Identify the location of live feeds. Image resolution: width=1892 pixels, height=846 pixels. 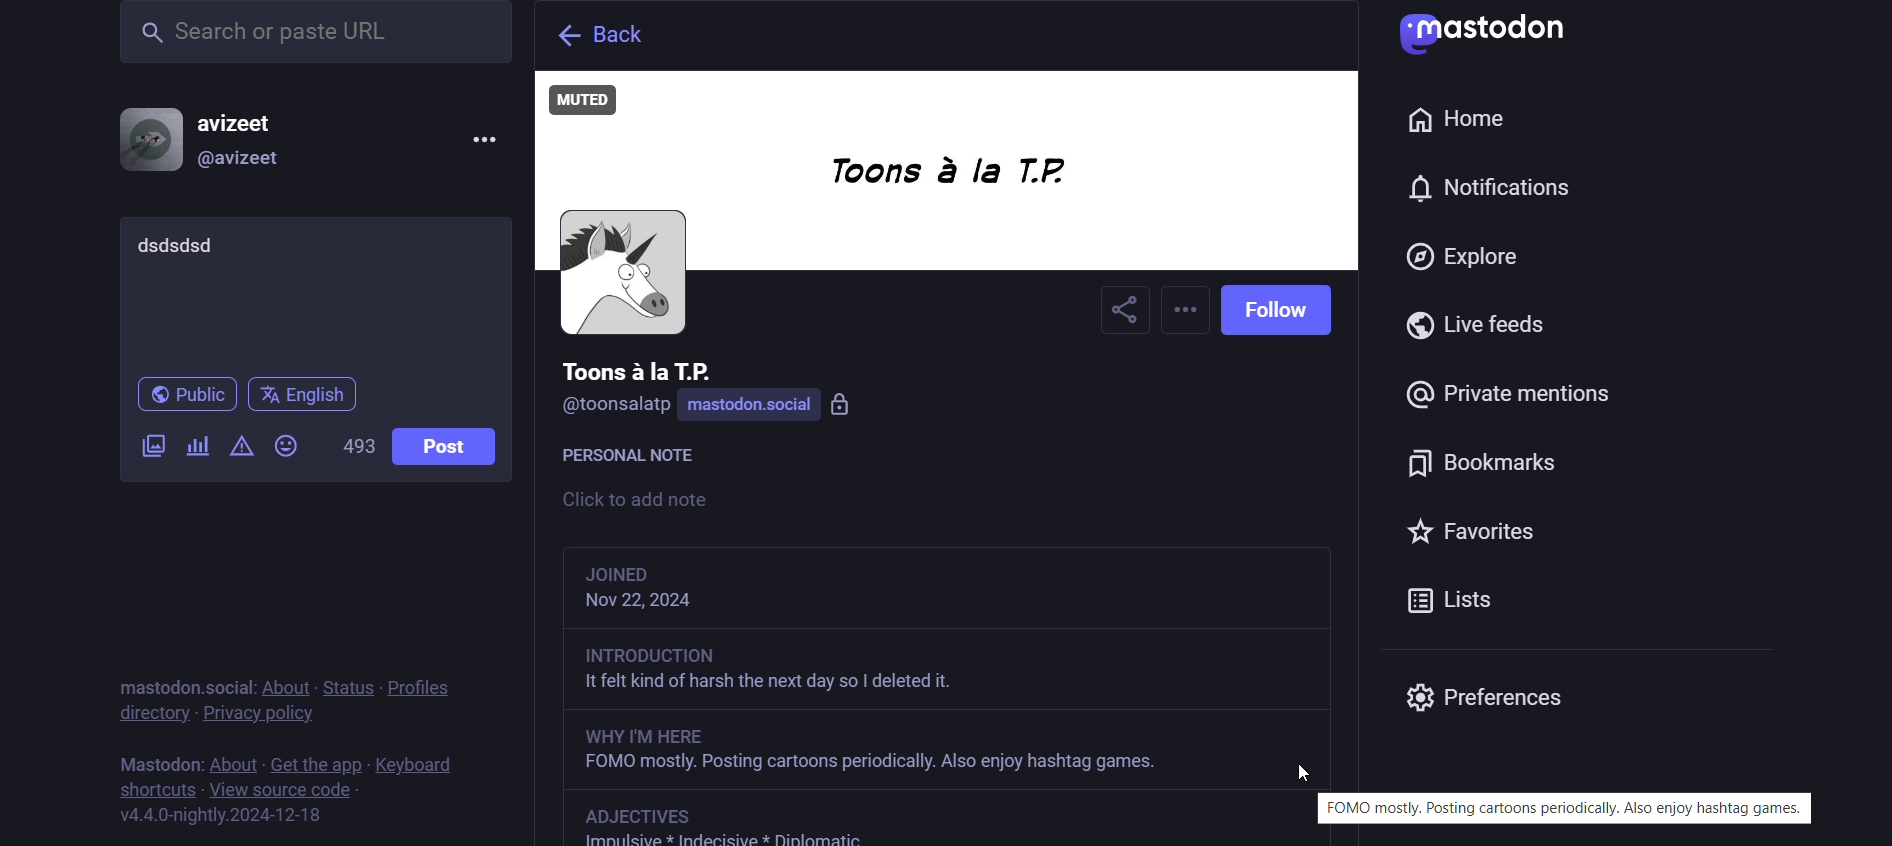
(1487, 334).